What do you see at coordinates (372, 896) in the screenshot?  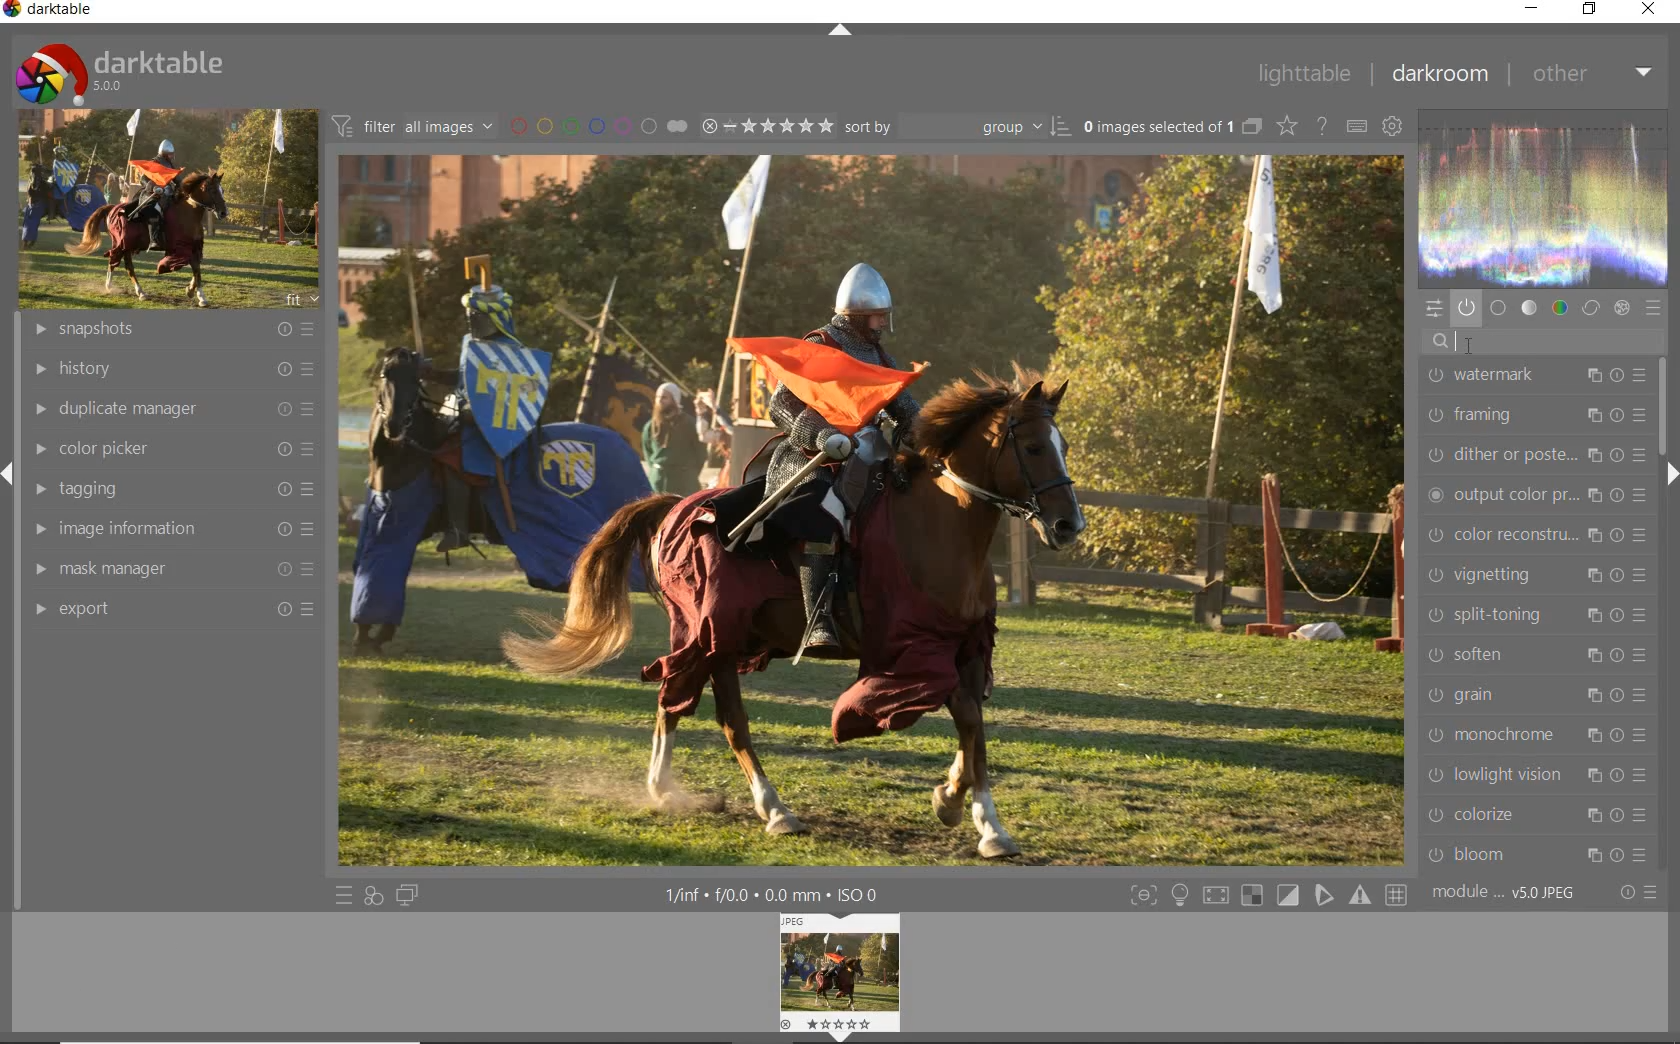 I see `quick access for applying any of your styles` at bounding box center [372, 896].